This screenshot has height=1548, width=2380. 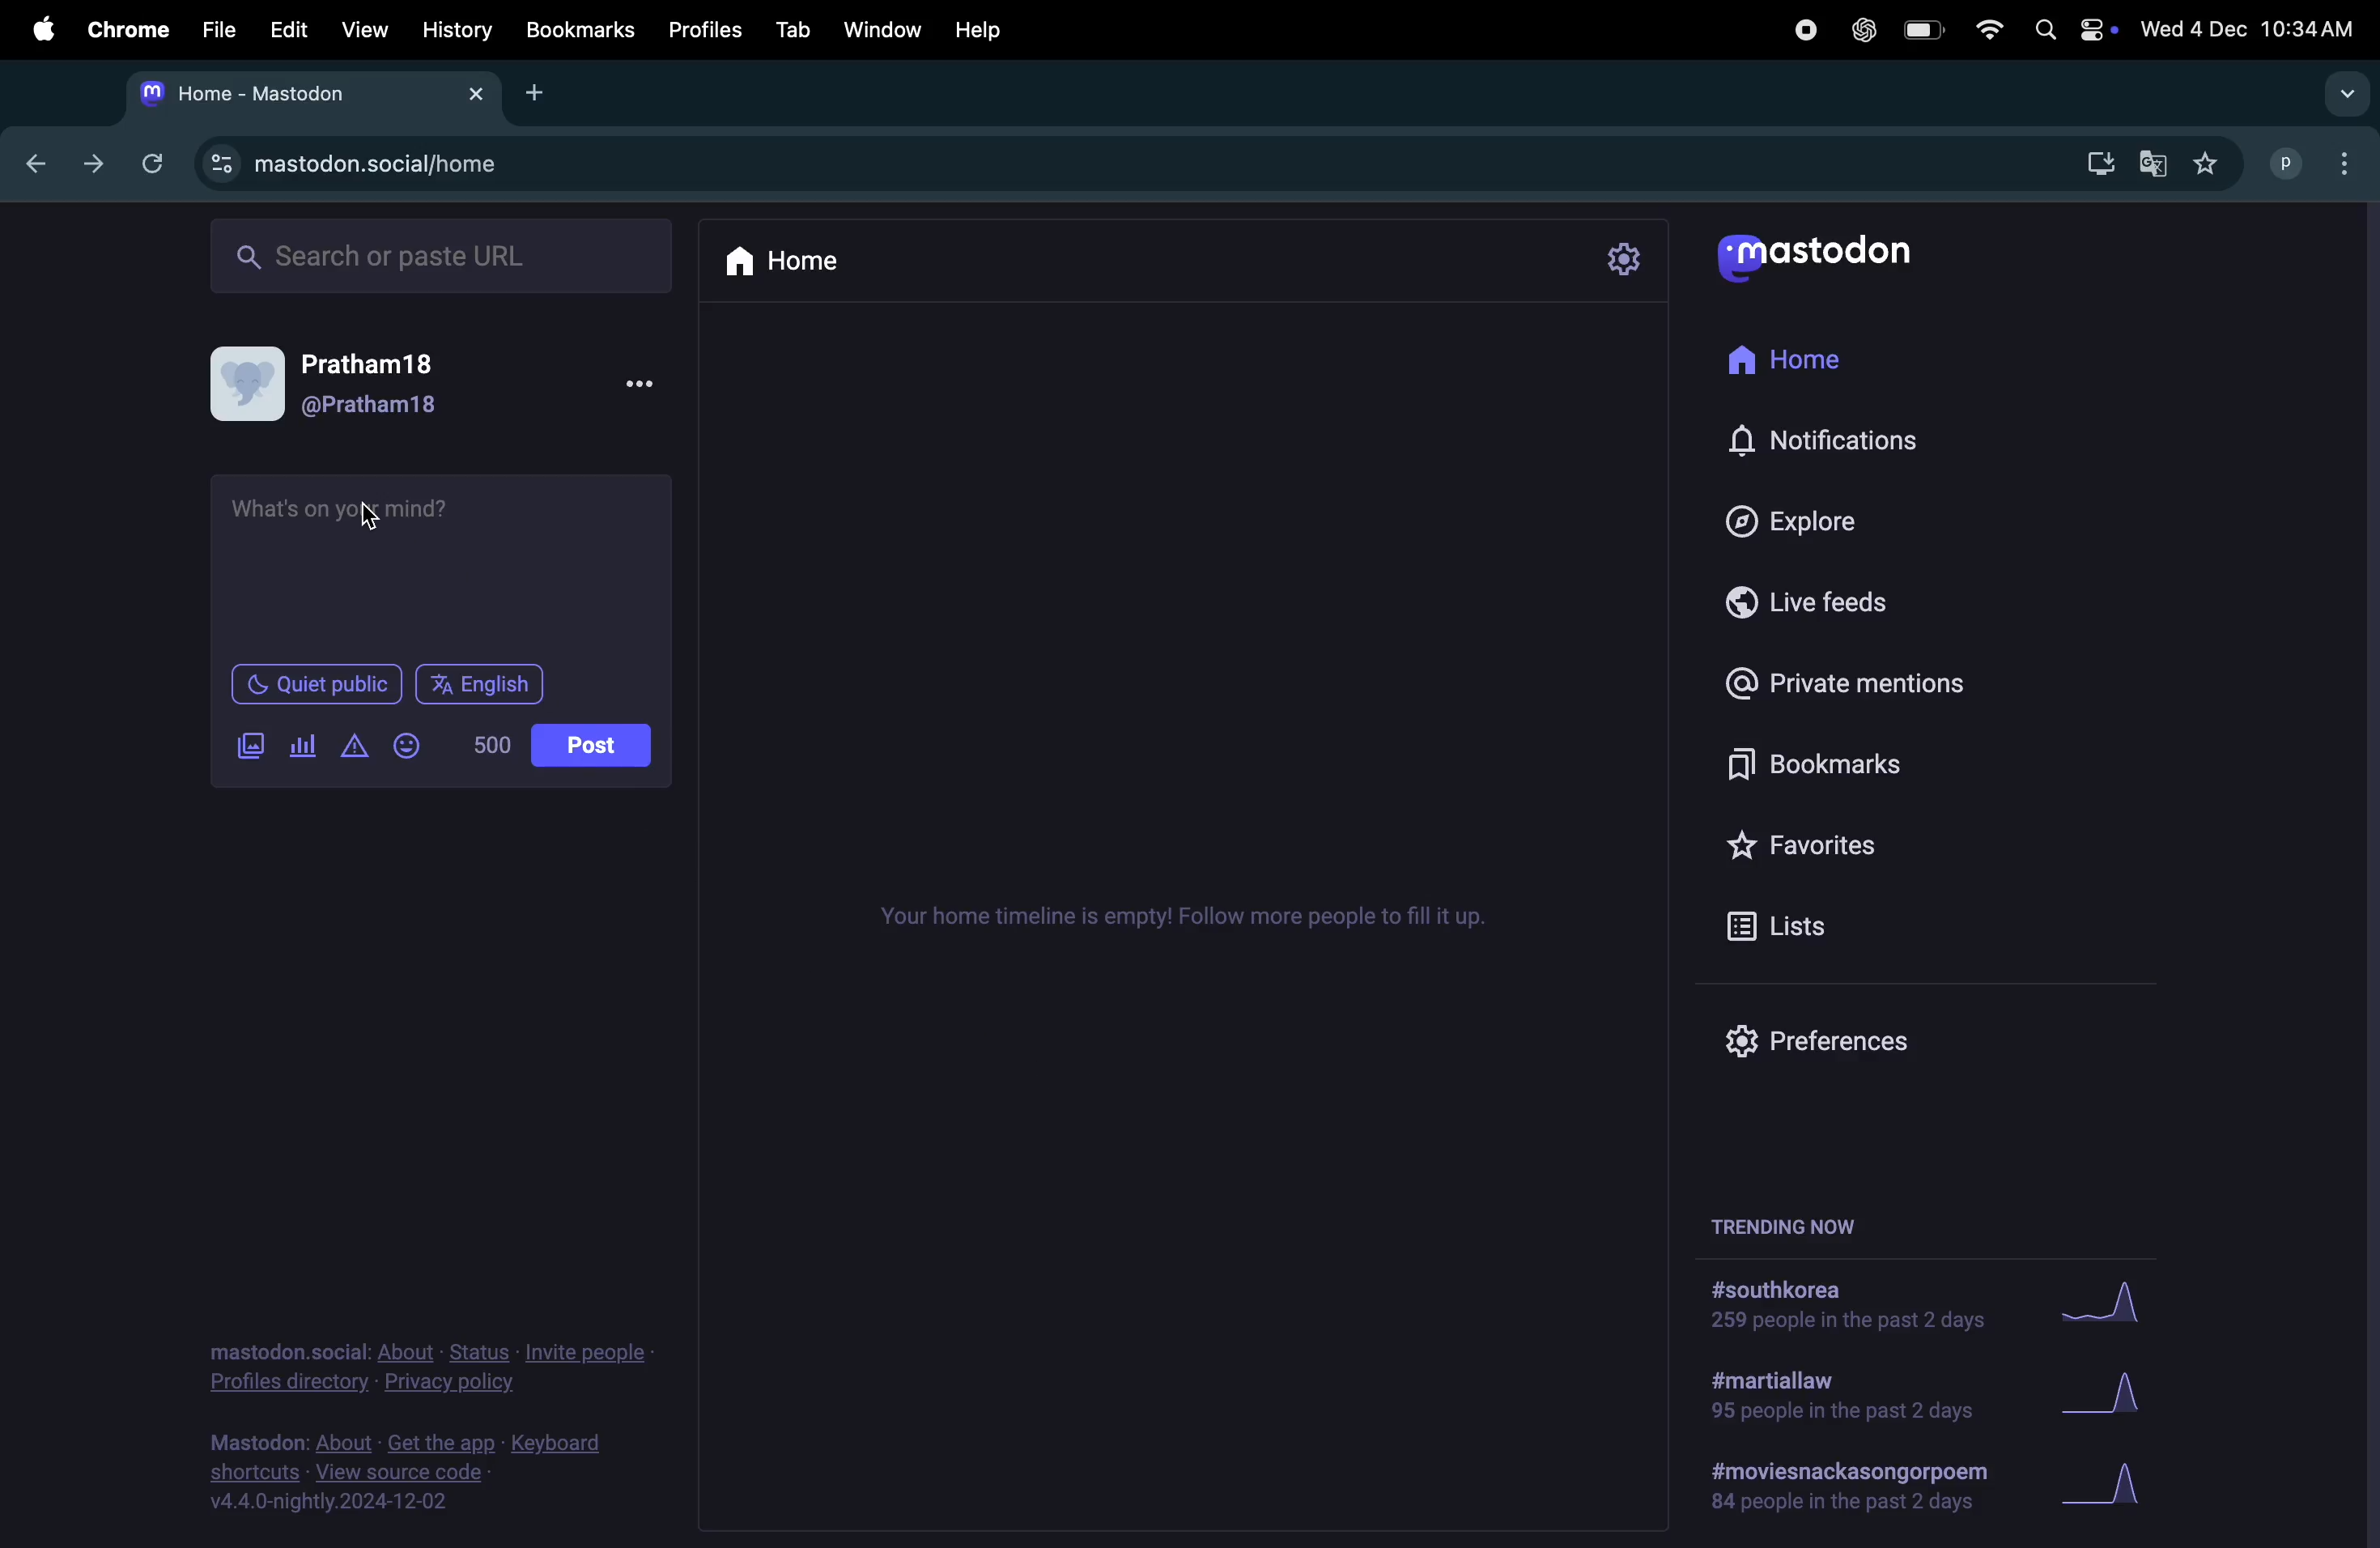 I want to click on privacy and policy, so click(x=427, y=1363).